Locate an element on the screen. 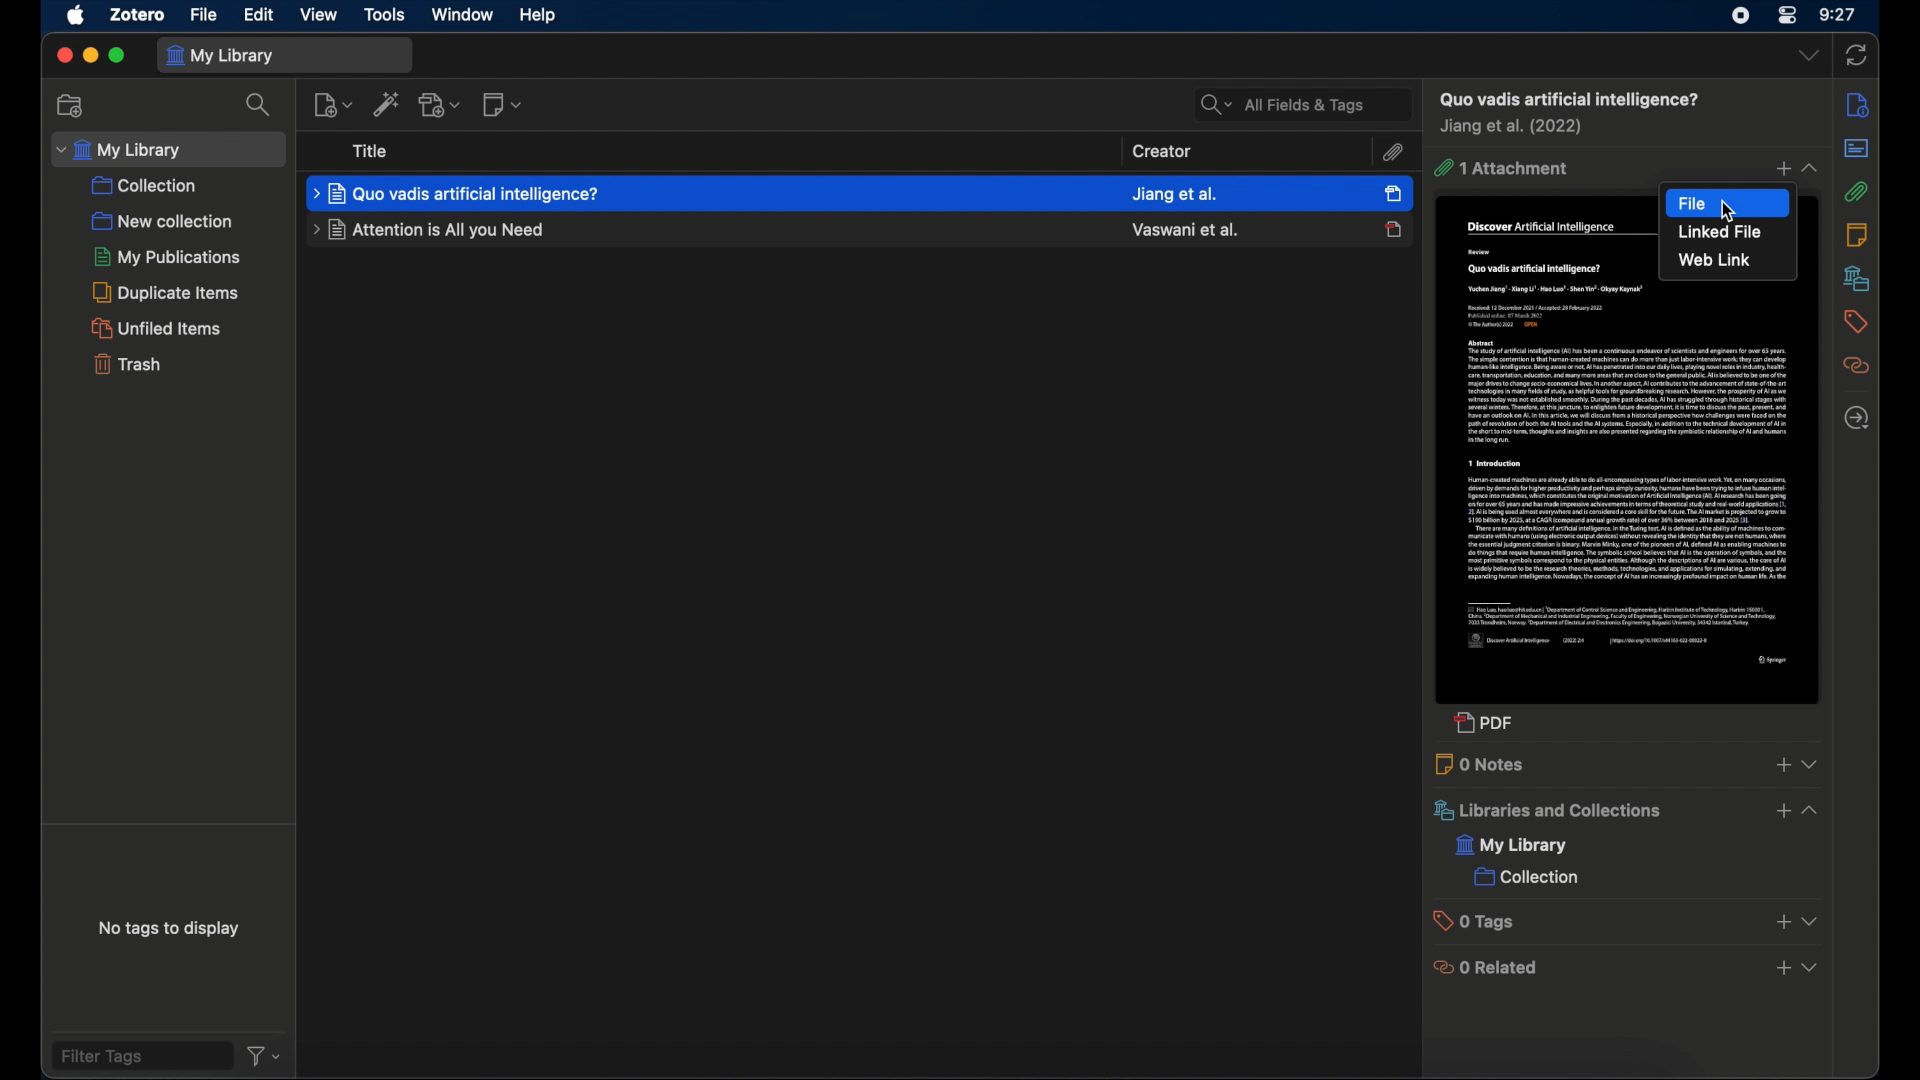  dropdown menu is located at coordinates (1811, 168).